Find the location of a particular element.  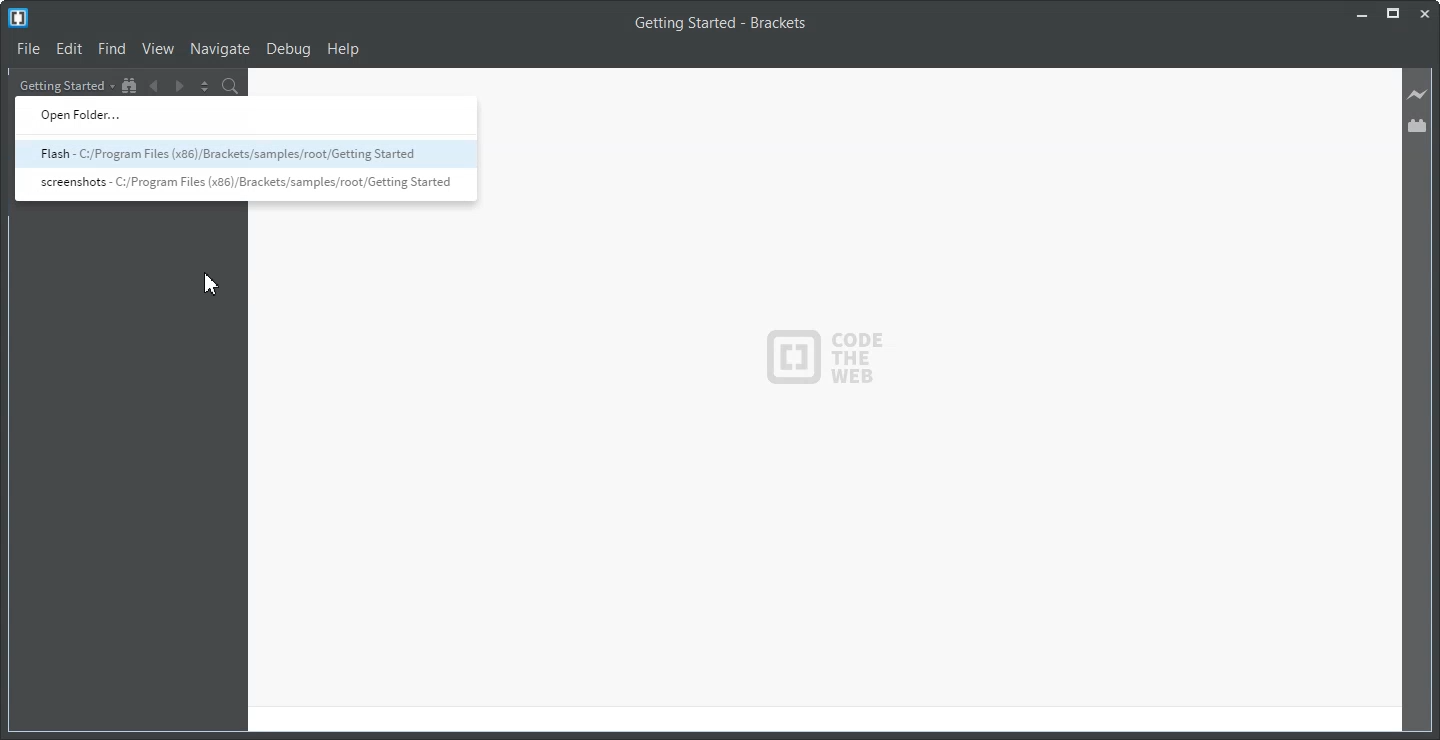

Logo is located at coordinates (18, 18).